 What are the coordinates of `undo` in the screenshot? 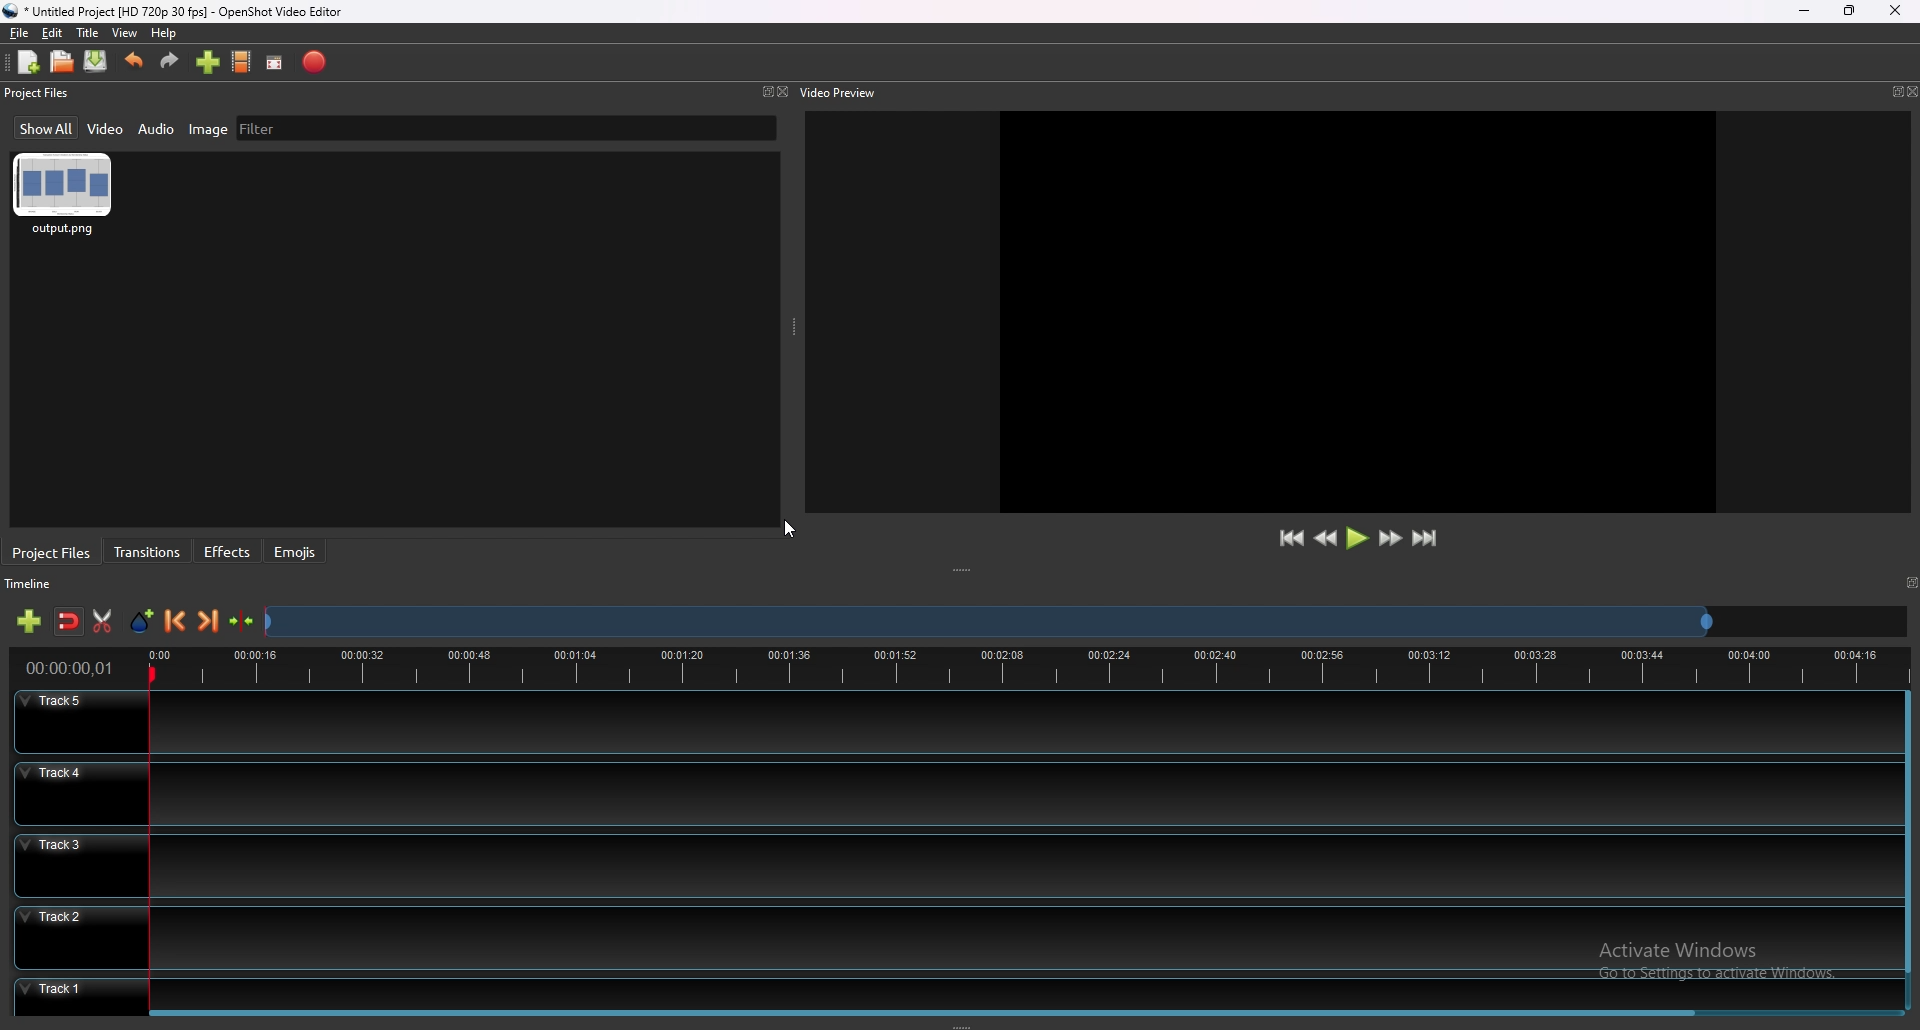 It's located at (134, 61).